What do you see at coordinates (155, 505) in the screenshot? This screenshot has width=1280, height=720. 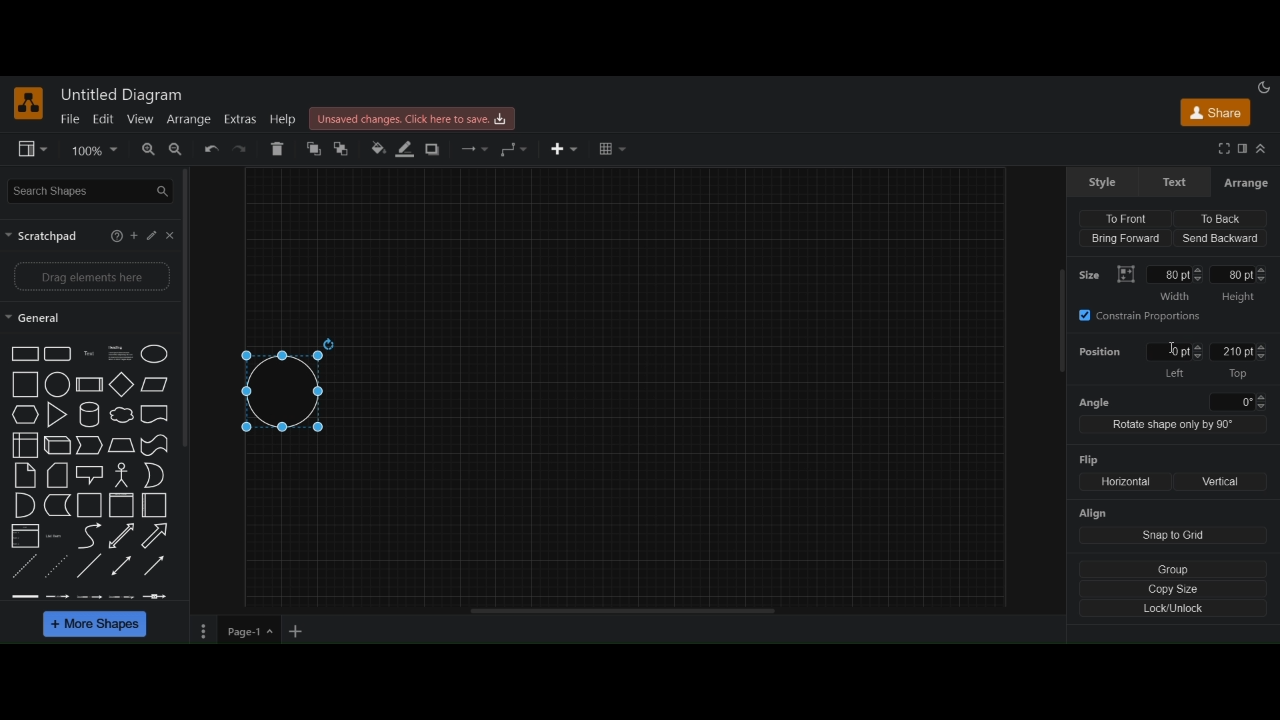 I see `Quater Square` at bounding box center [155, 505].